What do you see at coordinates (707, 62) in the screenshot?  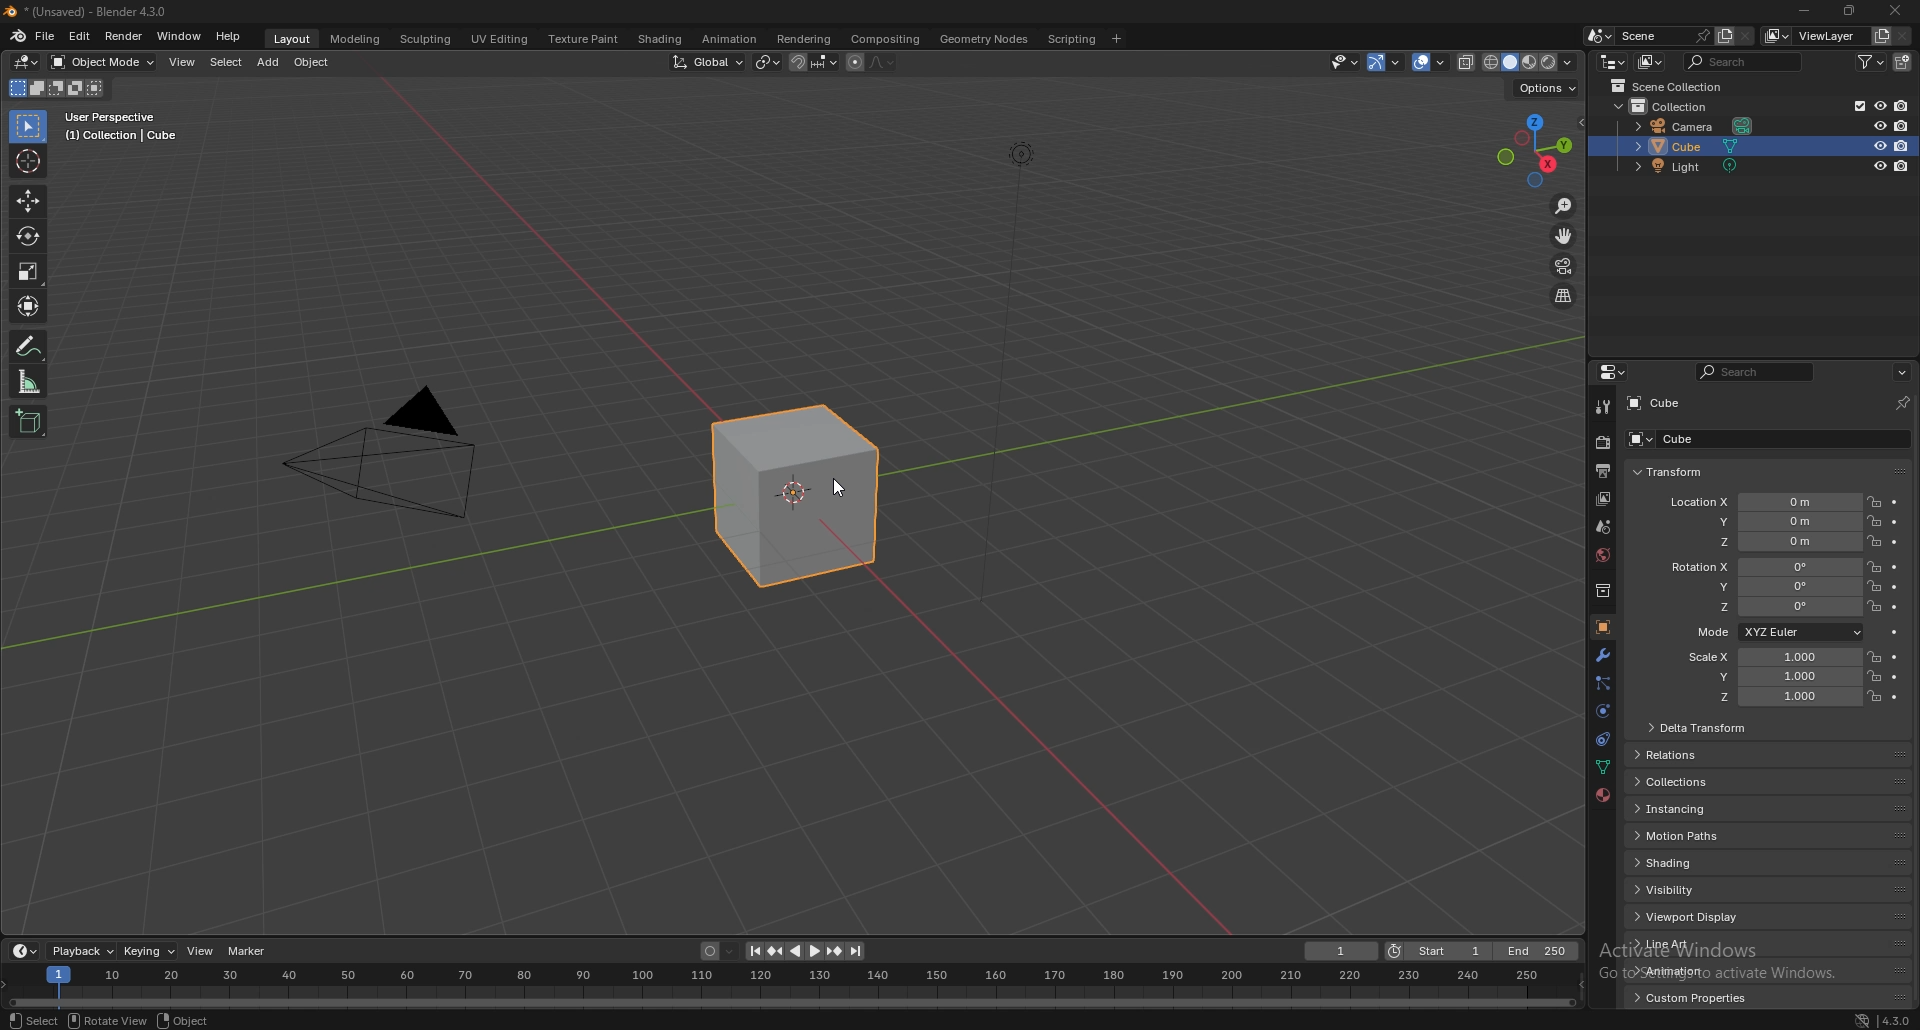 I see `transformation orientation` at bounding box center [707, 62].